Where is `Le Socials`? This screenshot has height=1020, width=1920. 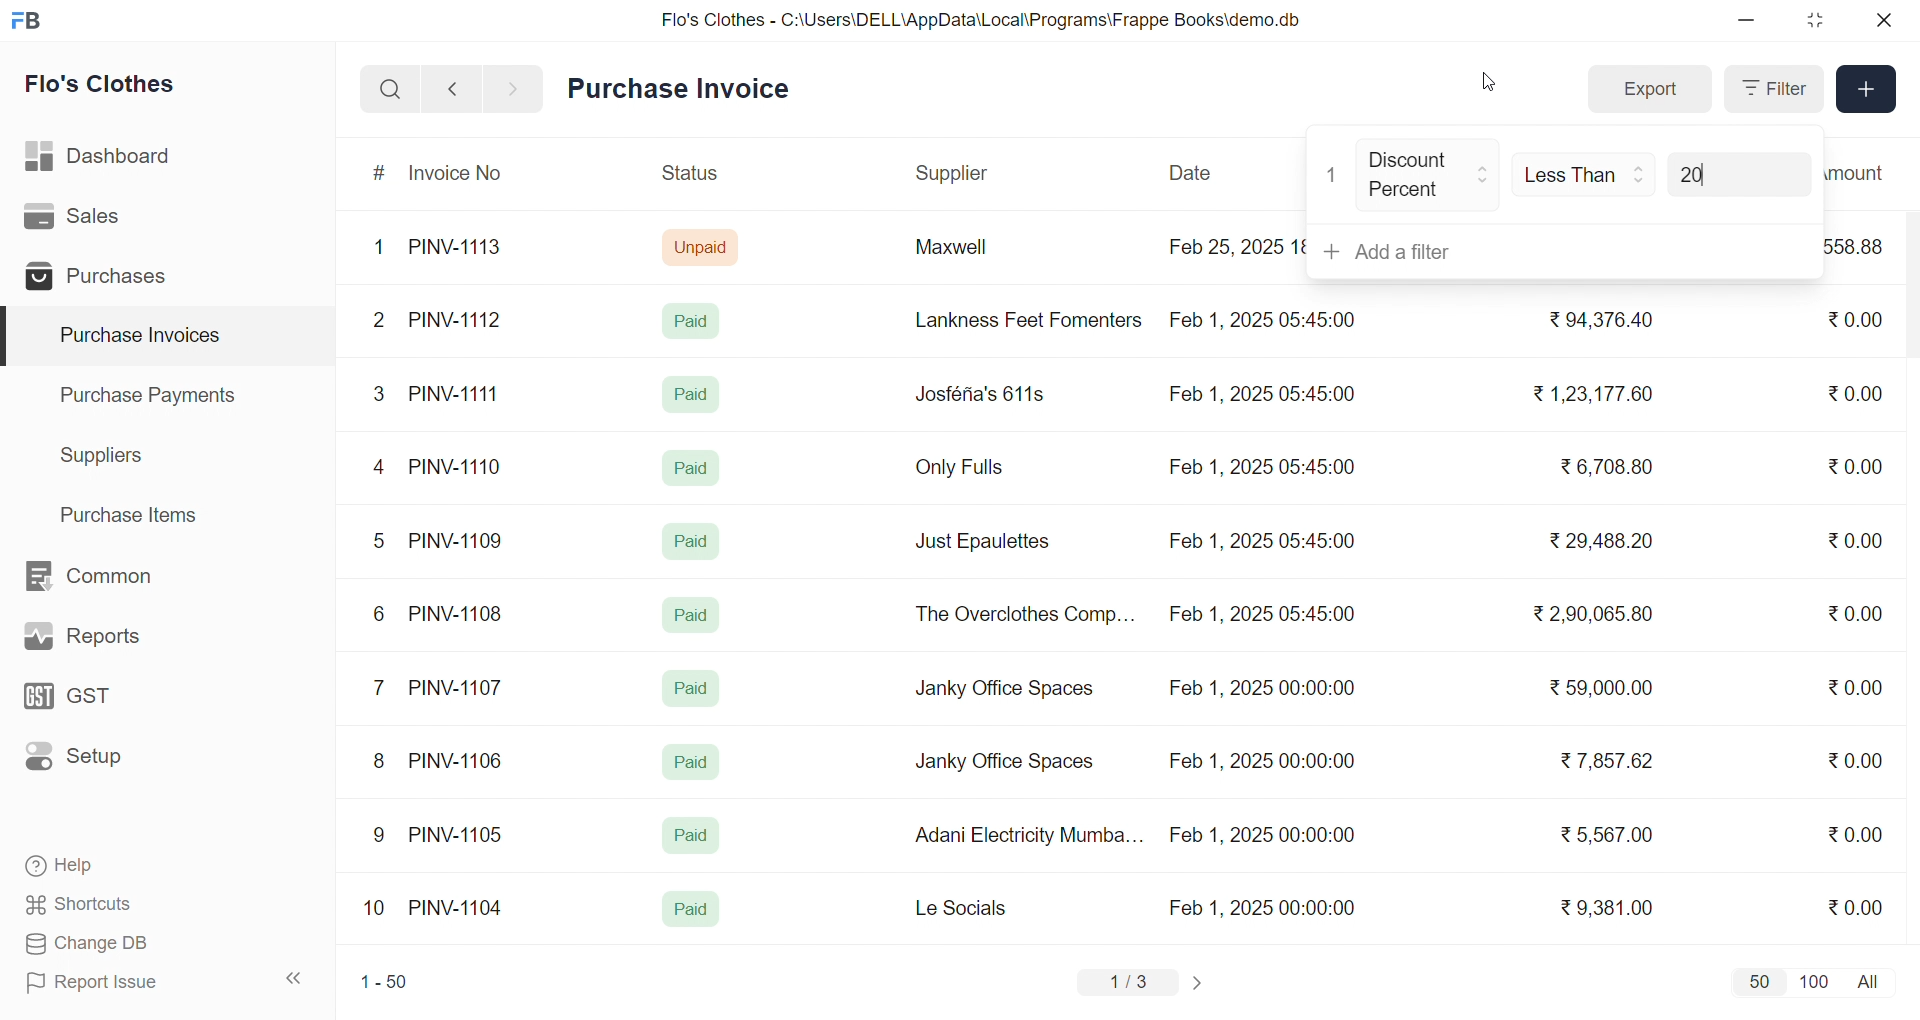 Le Socials is located at coordinates (978, 907).